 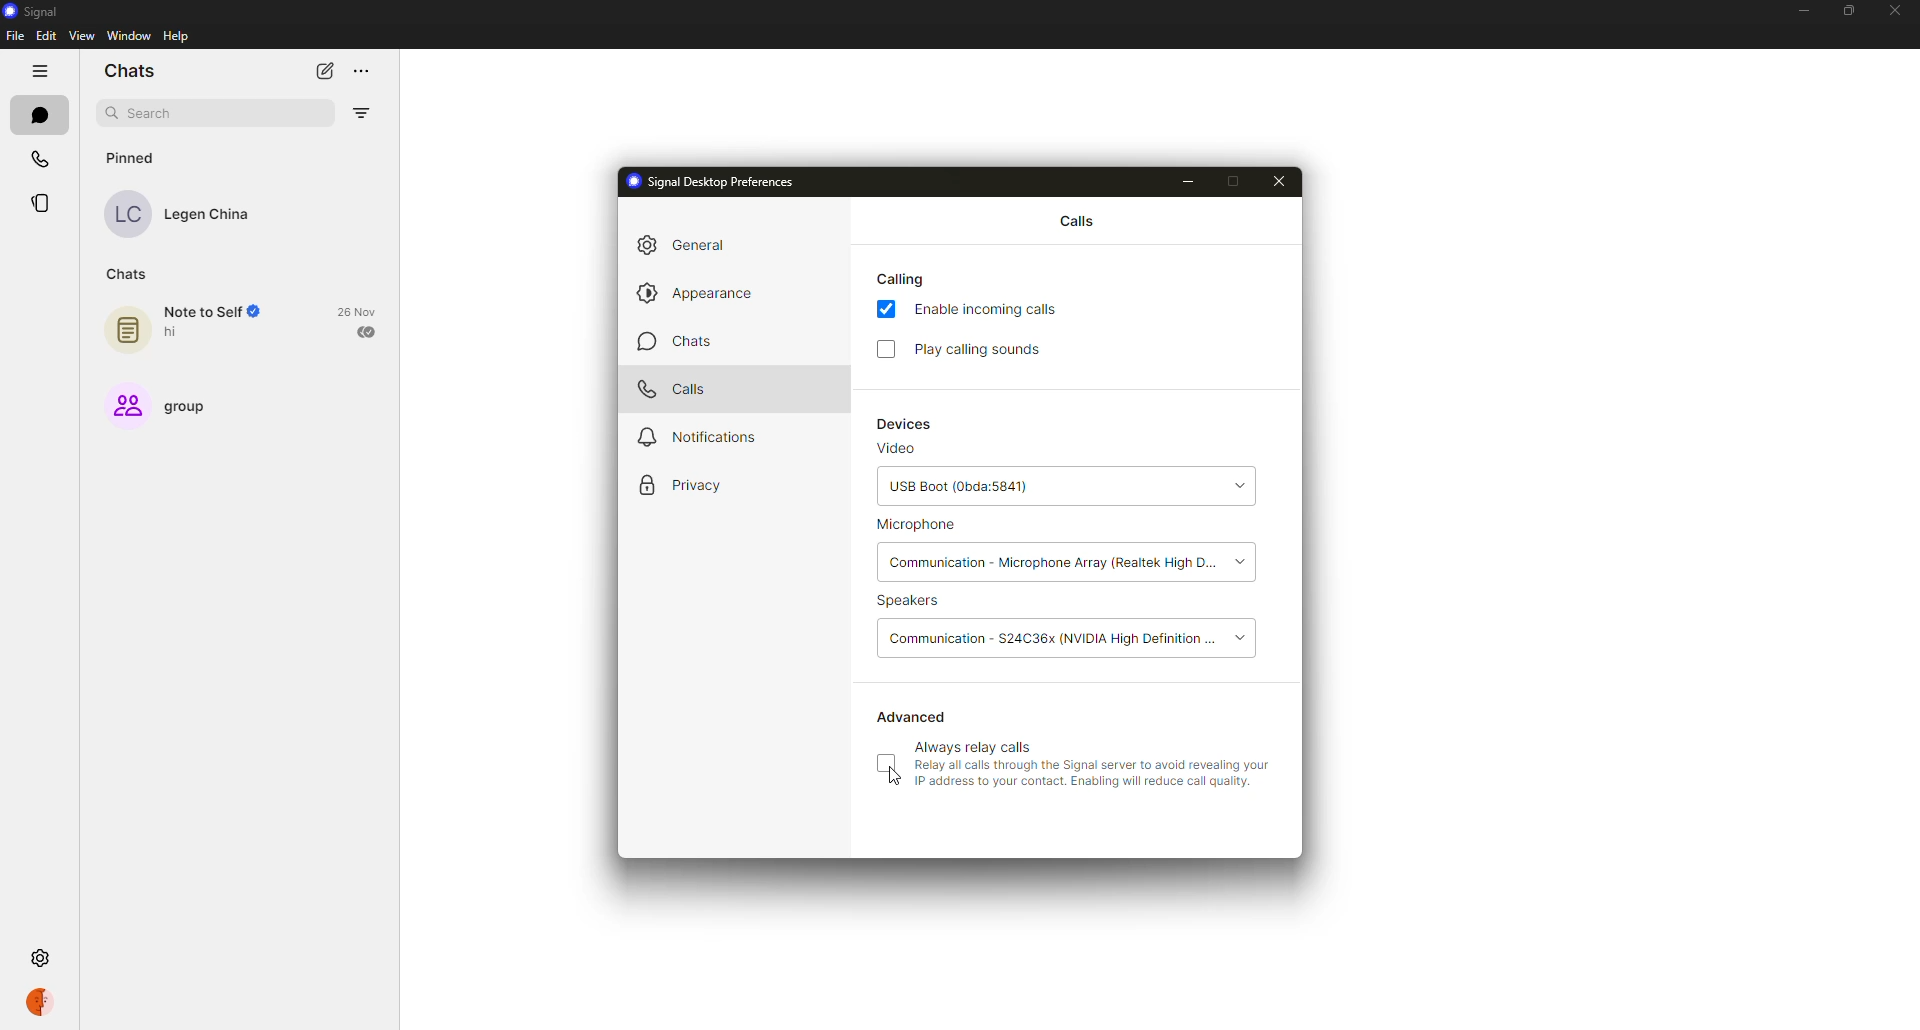 What do you see at coordinates (976, 746) in the screenshot?
I see `always relay calls` at bounding box center [976, 746].